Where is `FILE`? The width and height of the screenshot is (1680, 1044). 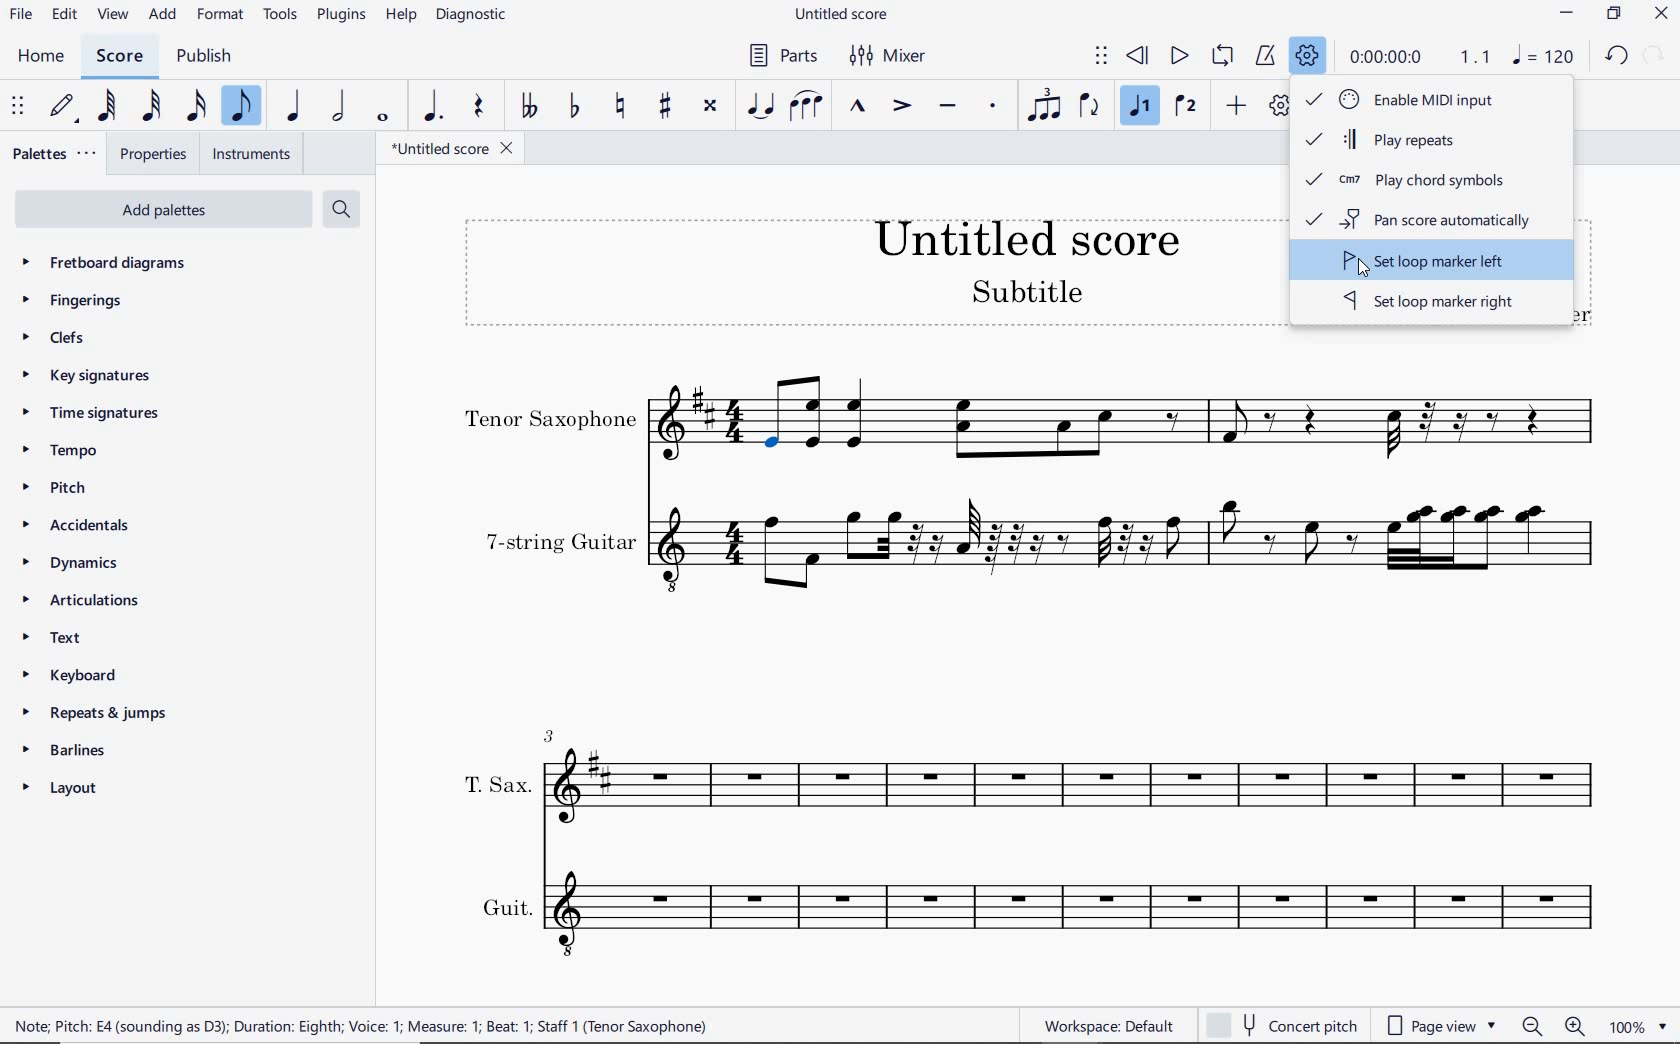
FILE is located at coordinates (22, 17).